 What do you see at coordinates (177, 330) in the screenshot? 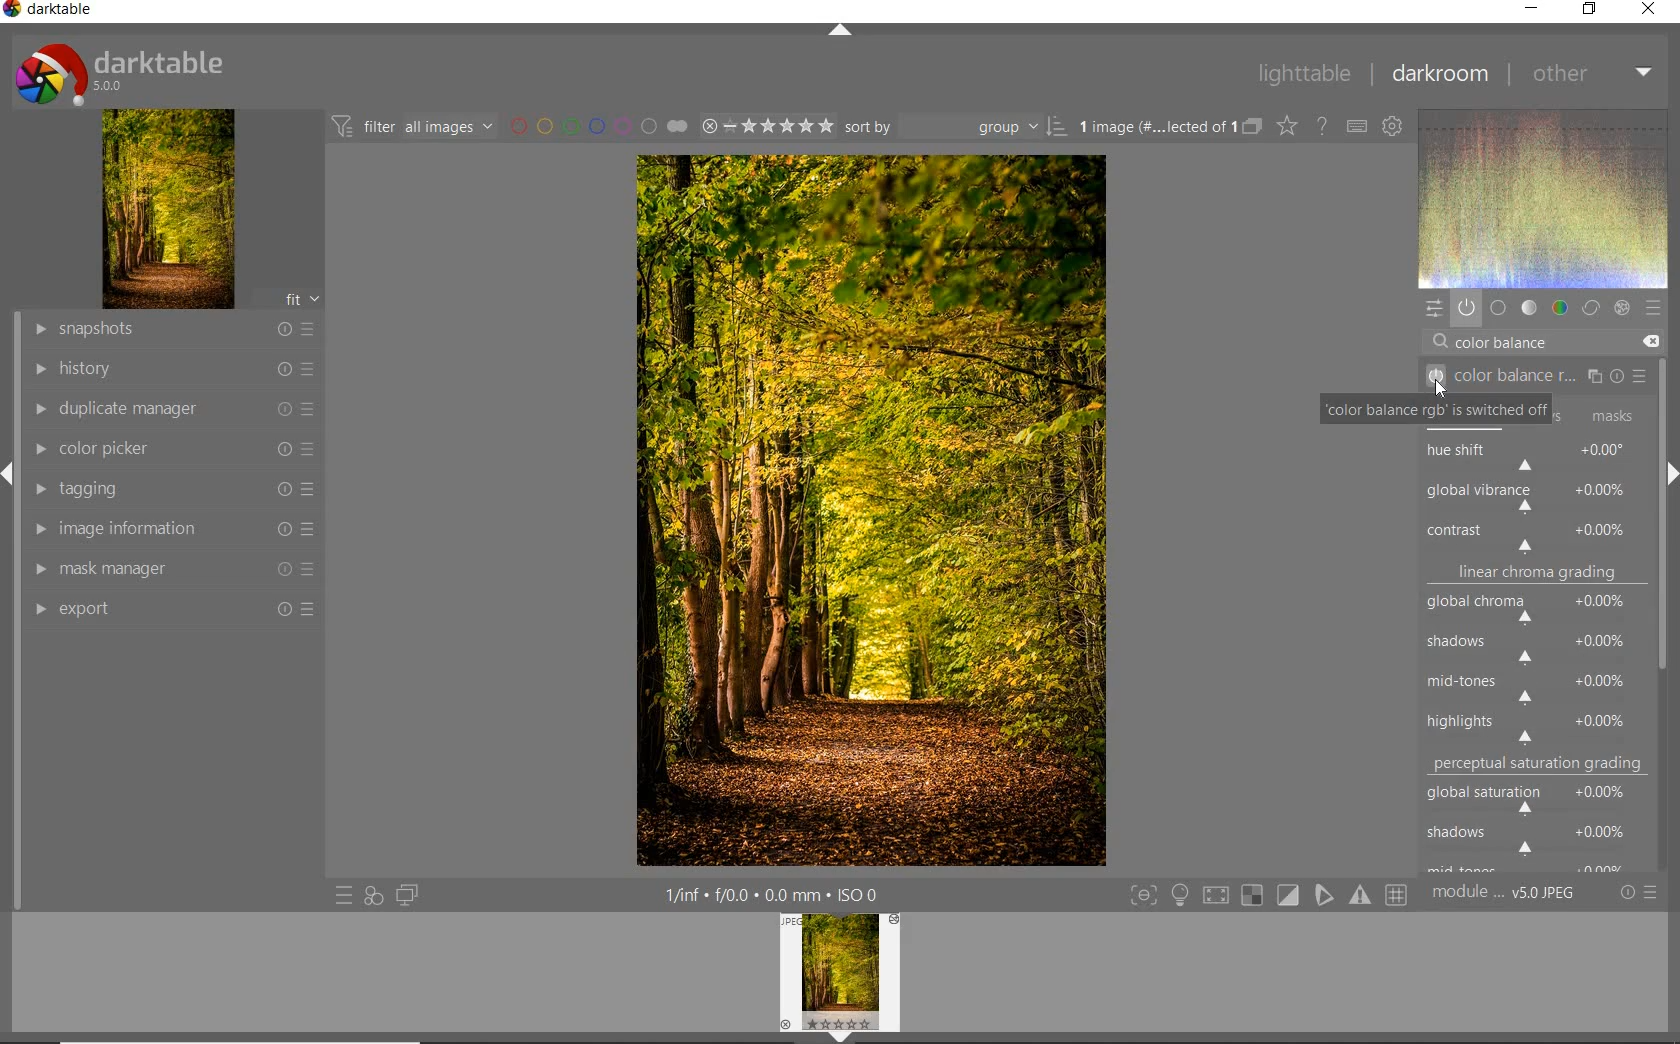
I see `snapshots` at bounding box center [177, 330].